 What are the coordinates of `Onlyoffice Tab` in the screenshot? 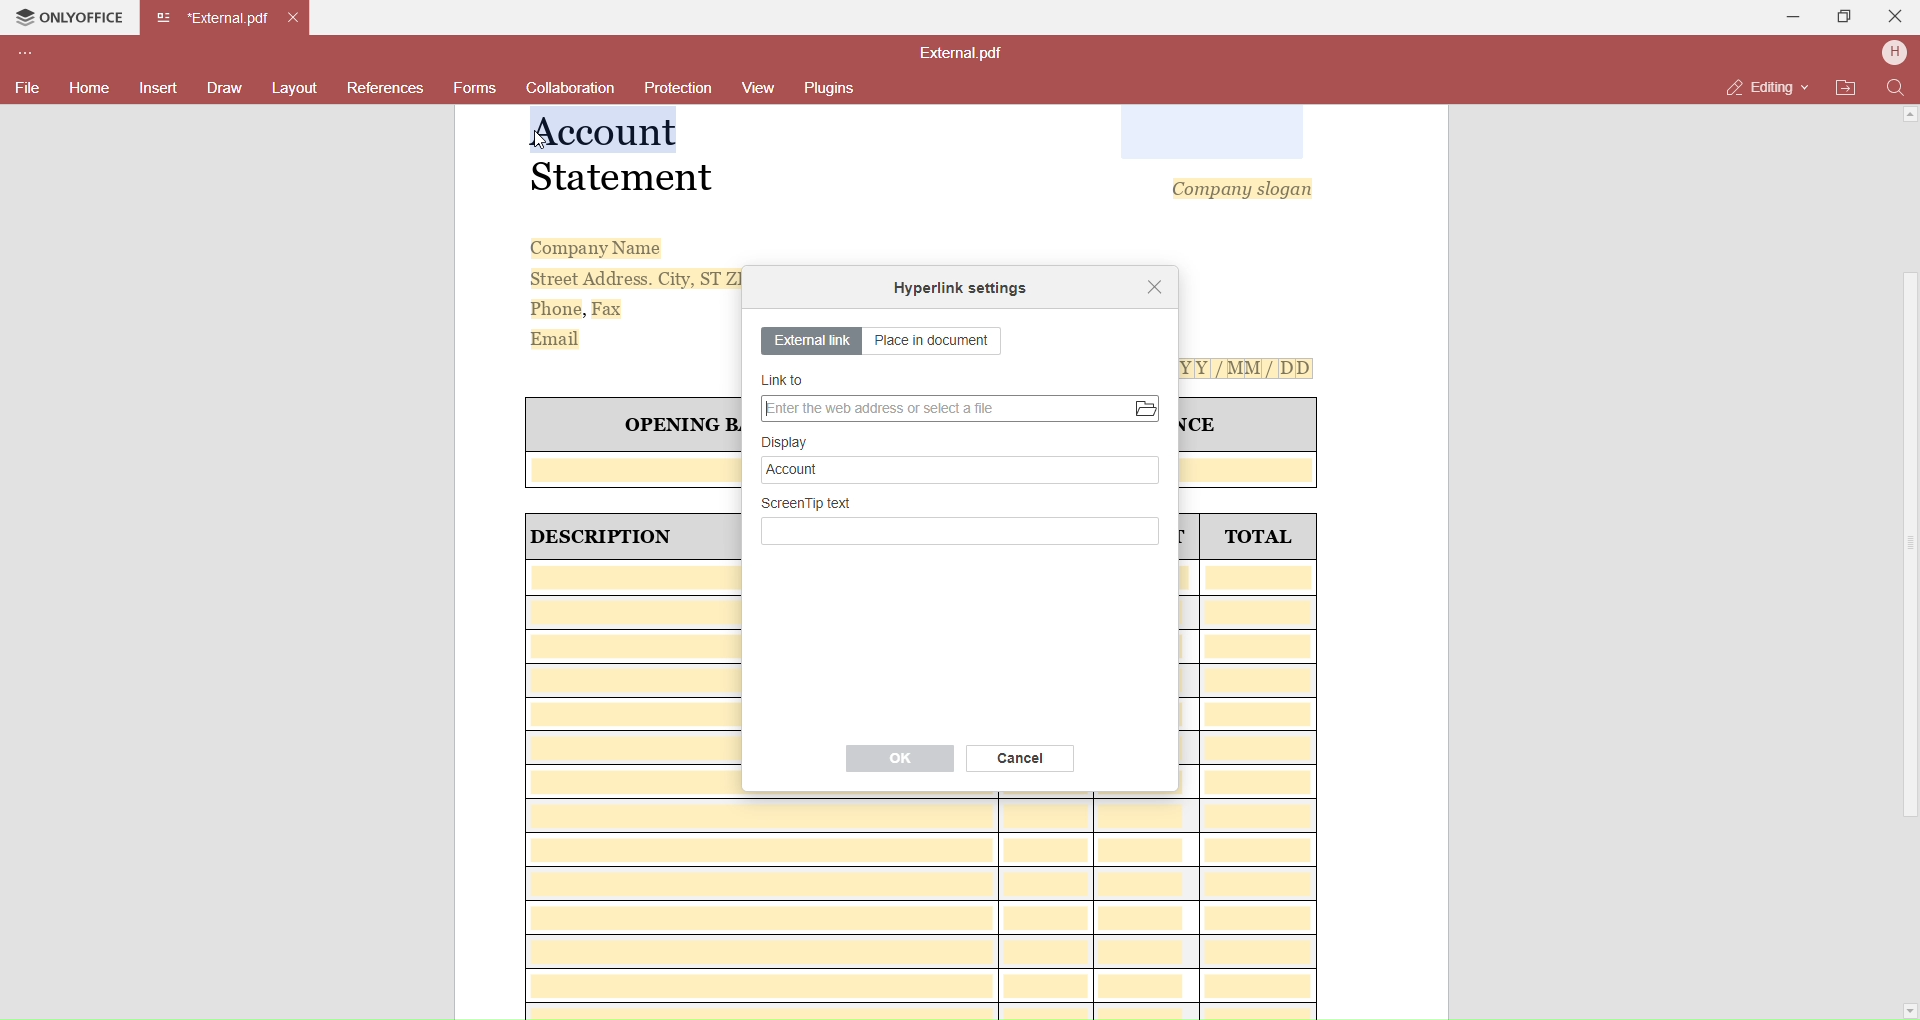 It's located at (74, 19).